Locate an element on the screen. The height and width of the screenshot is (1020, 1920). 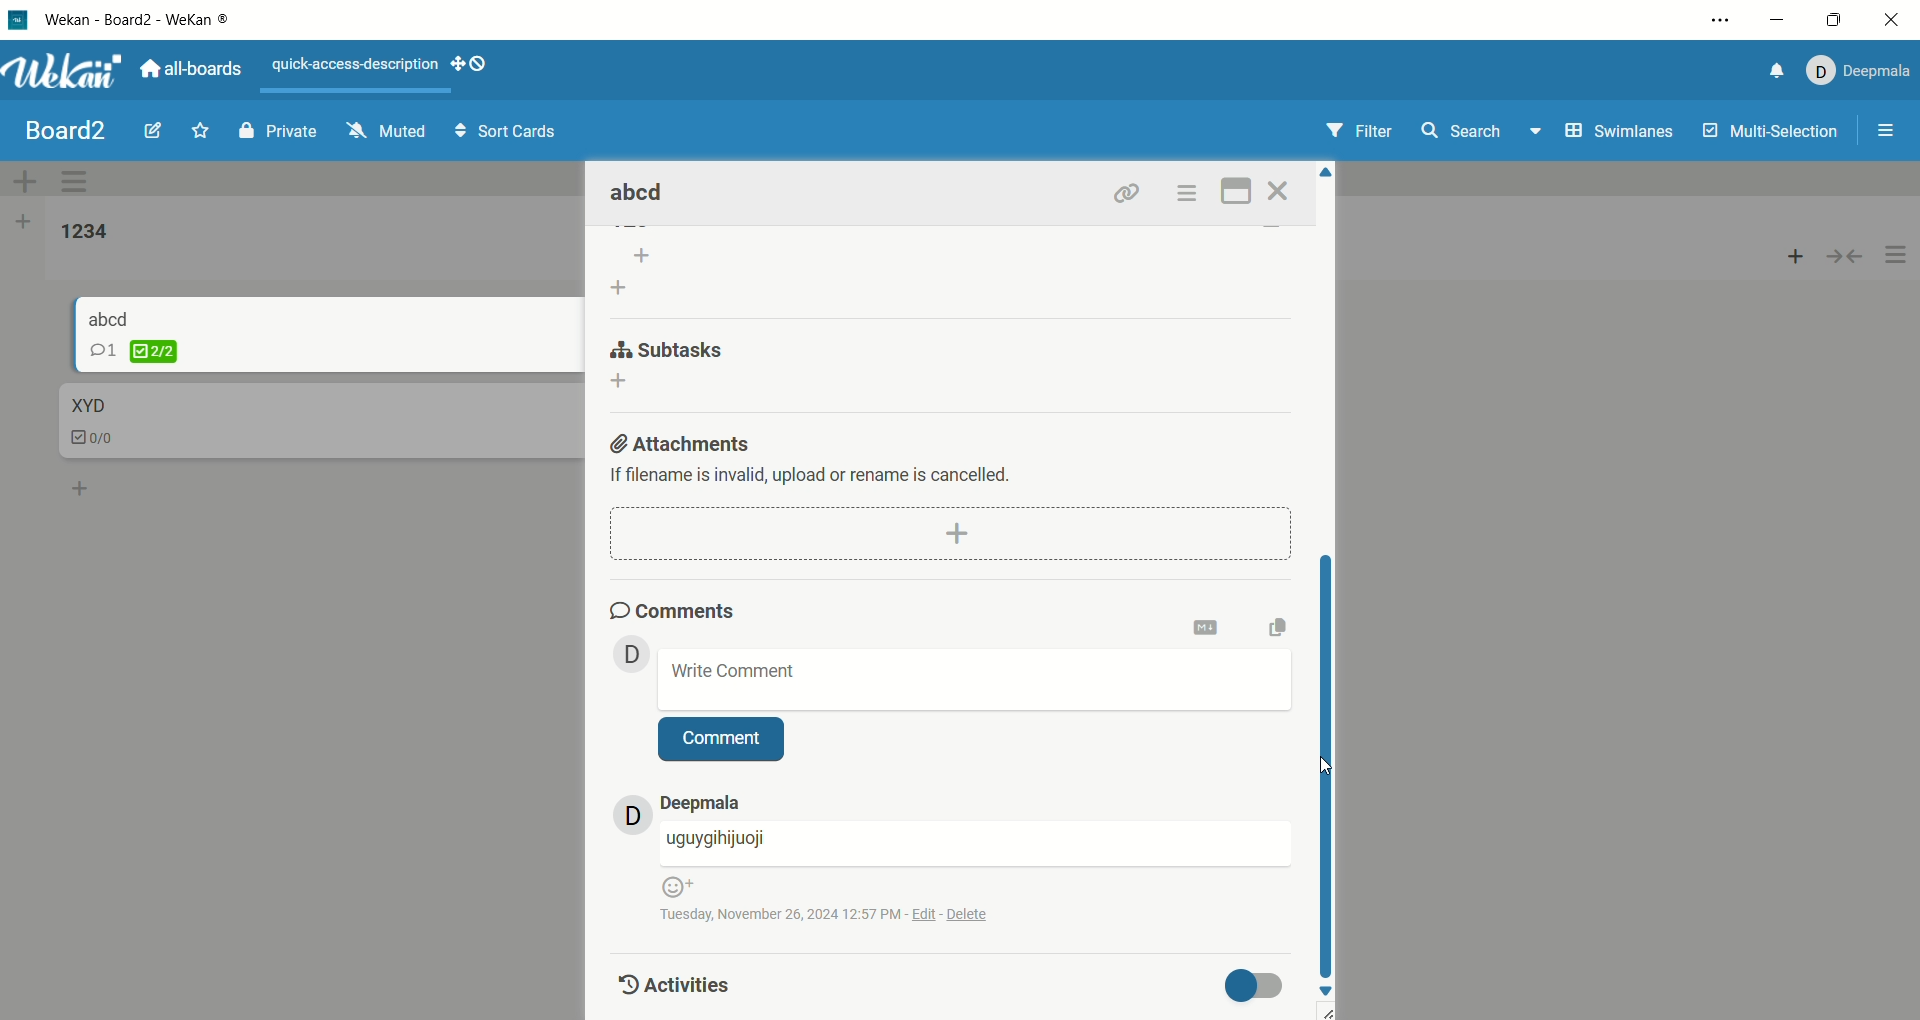
options is located at coordinates (1186, 193).